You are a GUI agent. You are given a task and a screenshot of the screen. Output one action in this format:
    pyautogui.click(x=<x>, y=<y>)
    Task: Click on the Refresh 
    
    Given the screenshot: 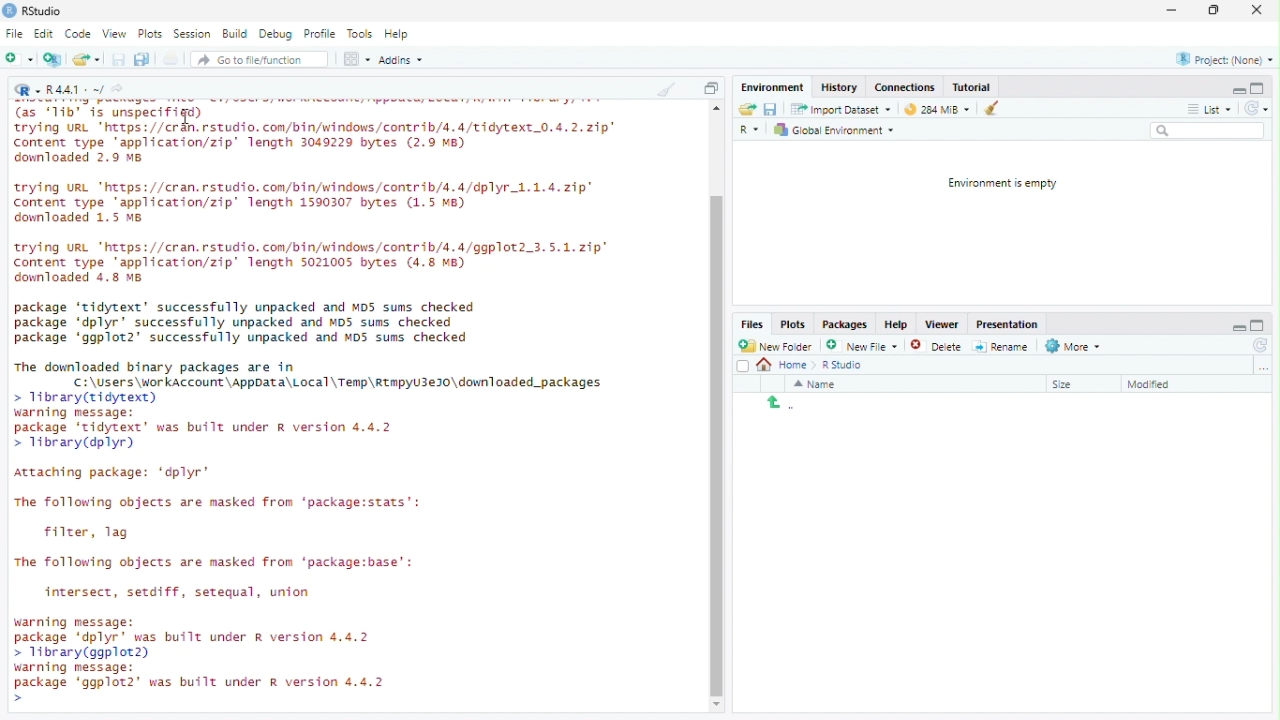 What is the action you would take?
    pyautogui.click(x=1256, y=108)
    